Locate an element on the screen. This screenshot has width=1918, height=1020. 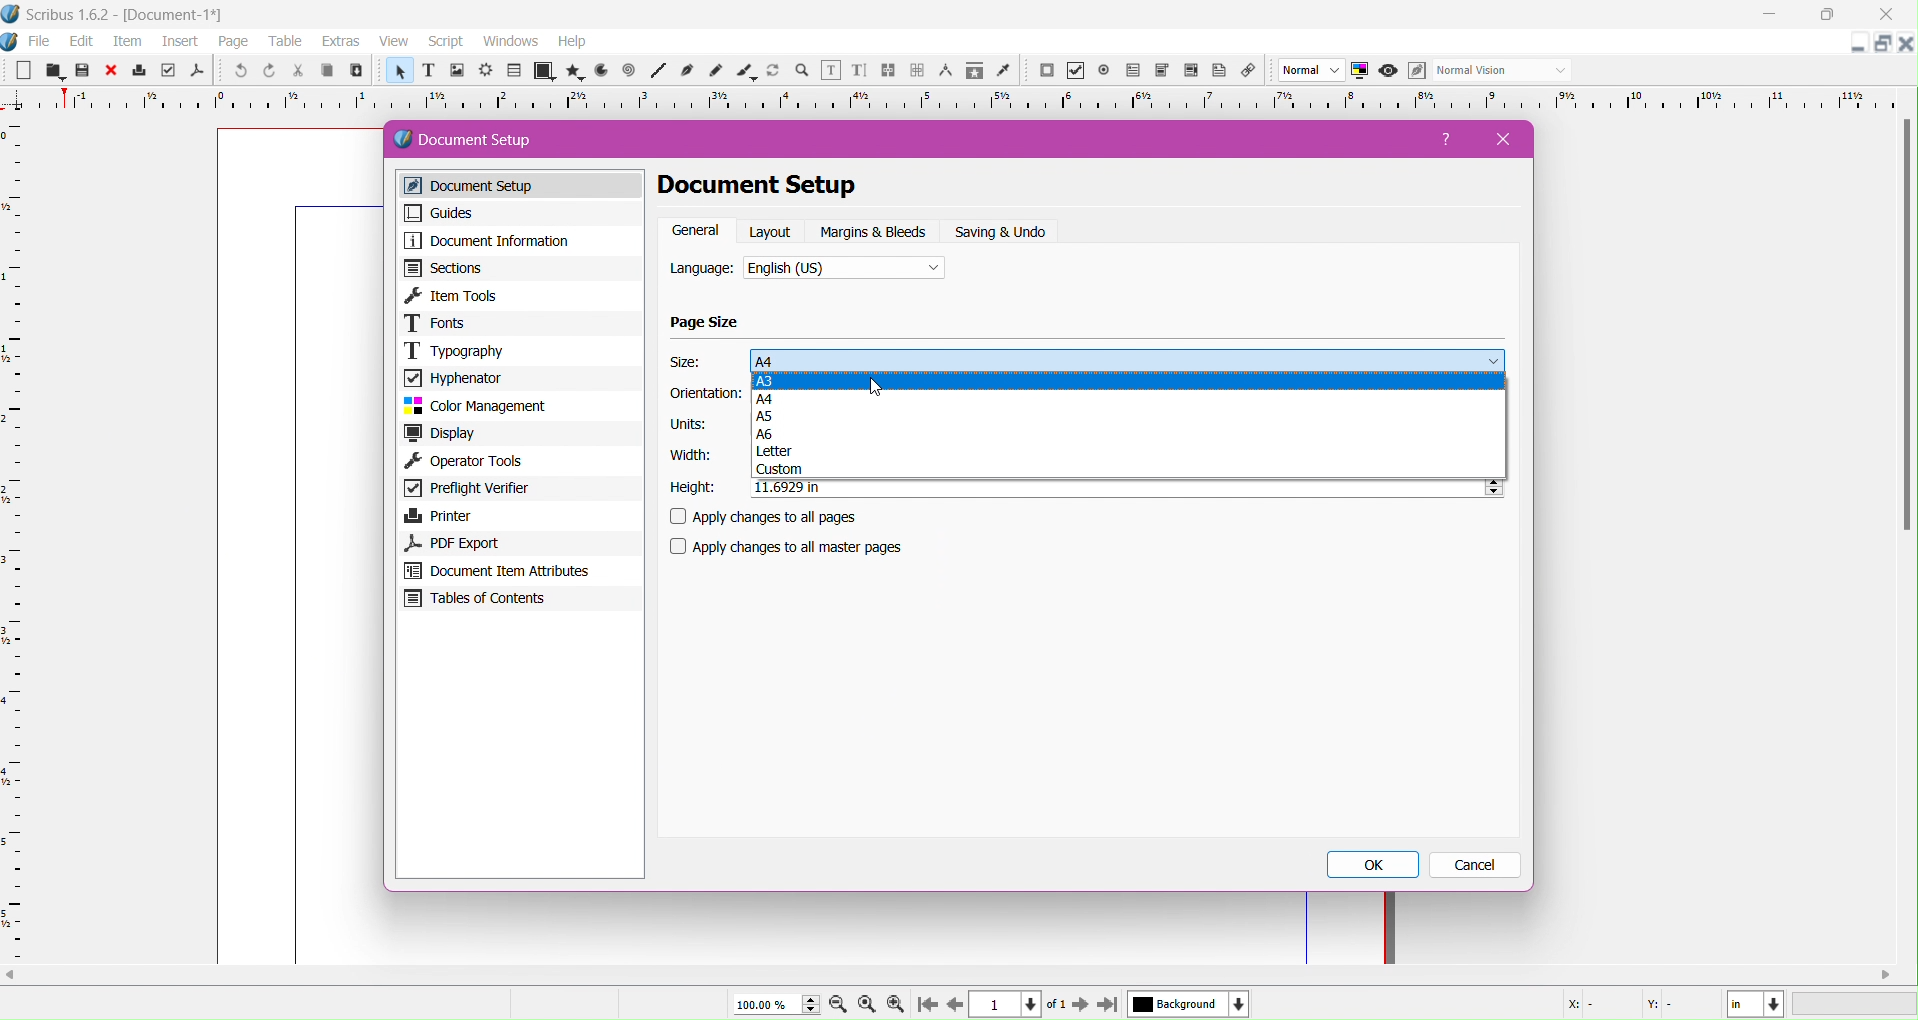
open is located at coordinates (51, 71).